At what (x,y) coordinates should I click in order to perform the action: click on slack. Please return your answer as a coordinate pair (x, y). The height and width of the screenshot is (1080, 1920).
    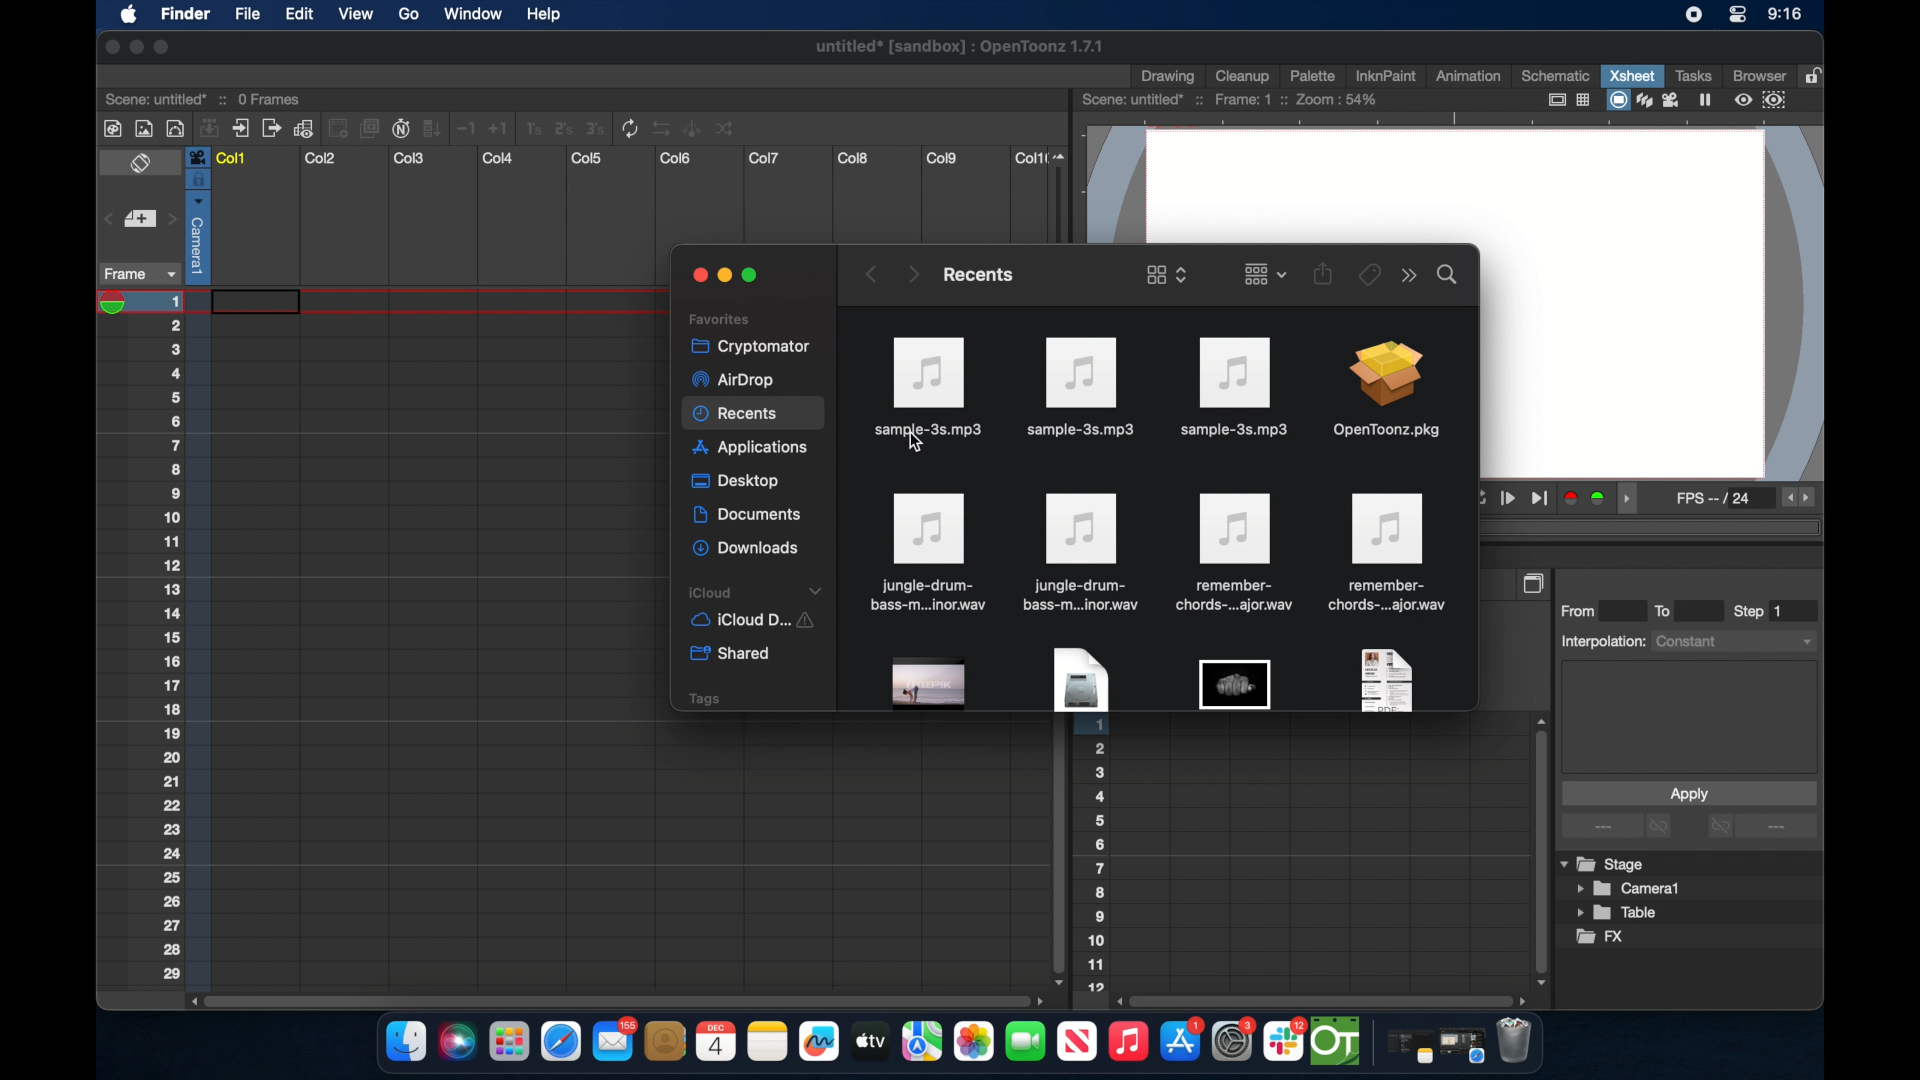
    Looking at the image, I should click on (1285, 1042).